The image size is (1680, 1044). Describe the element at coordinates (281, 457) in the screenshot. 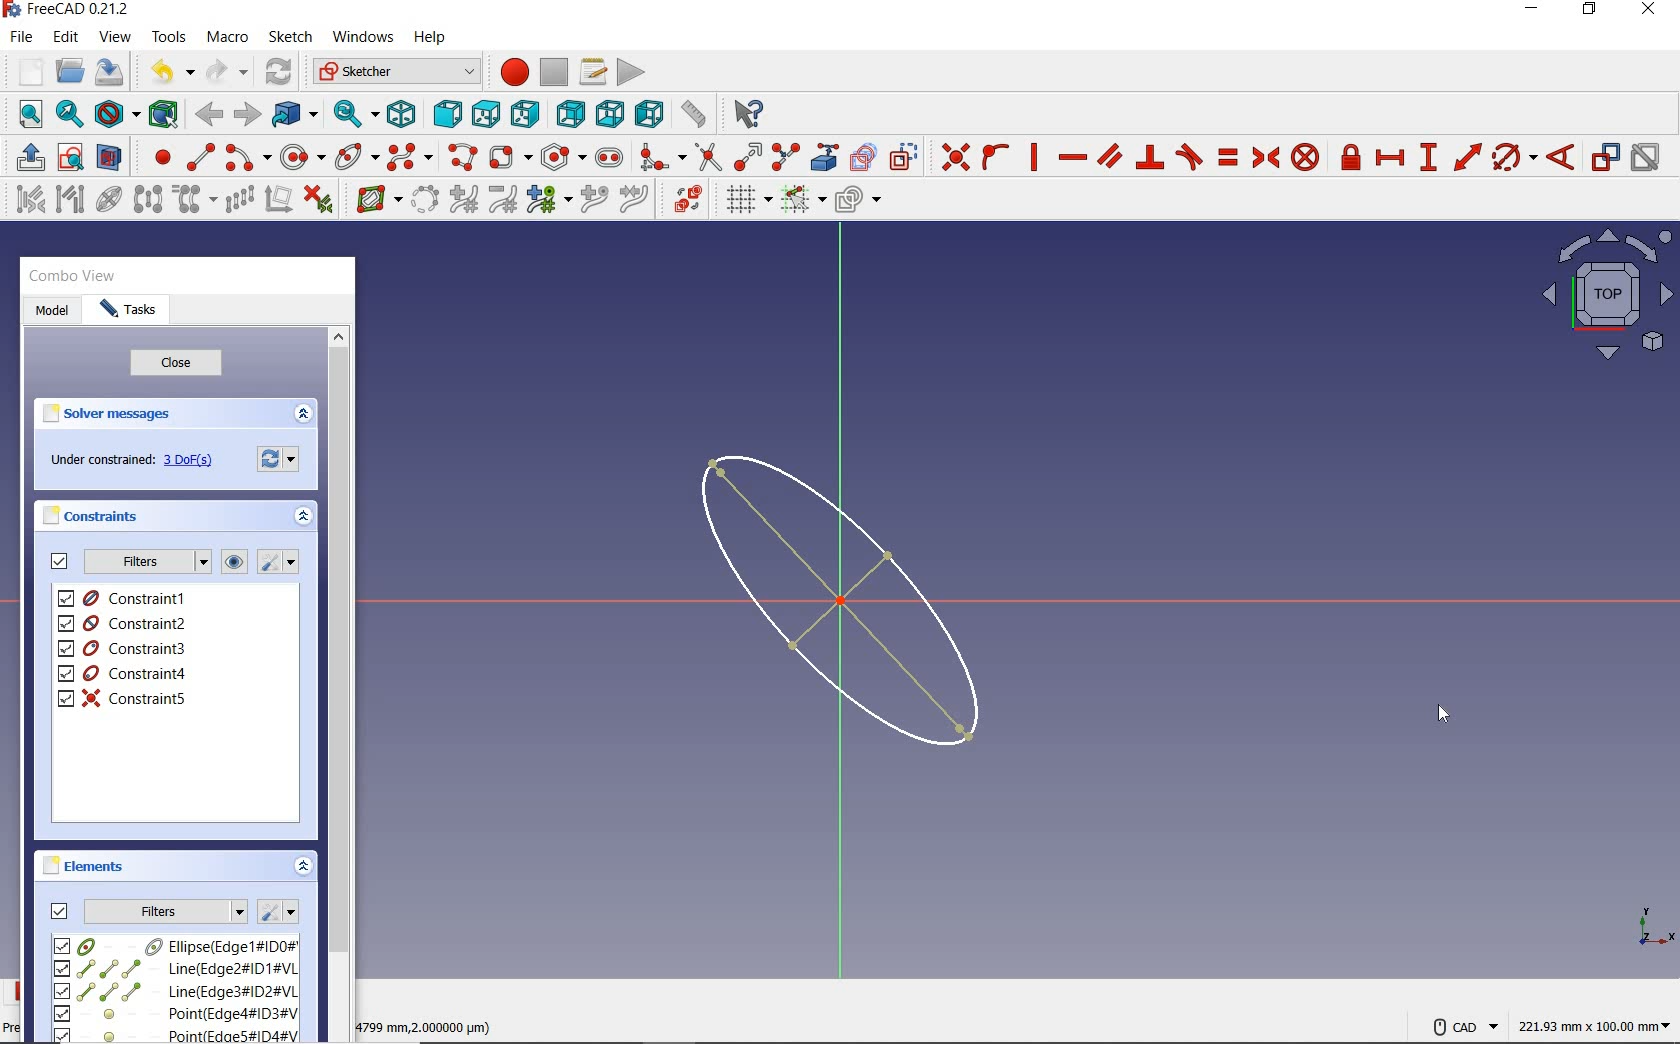

I see `settings` at that location.